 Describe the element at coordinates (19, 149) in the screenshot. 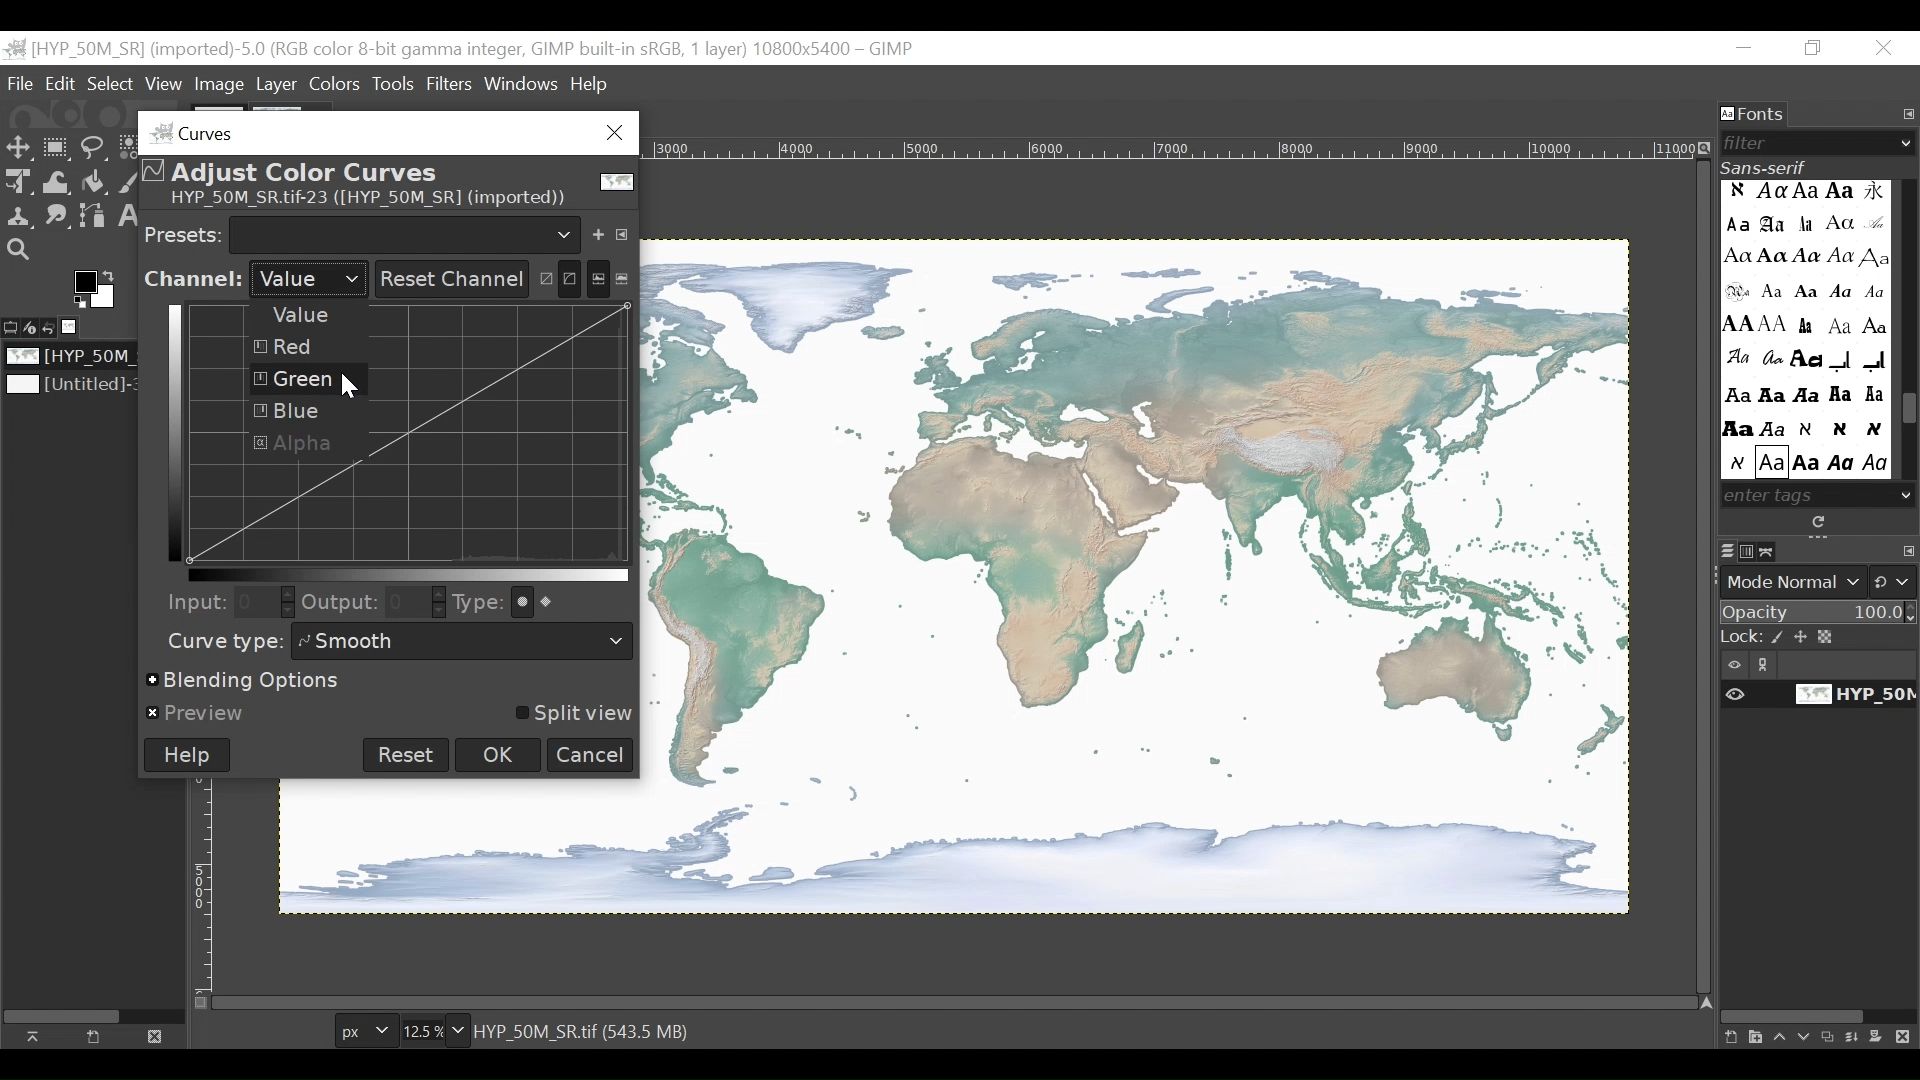

I see `Select tool` at that location.